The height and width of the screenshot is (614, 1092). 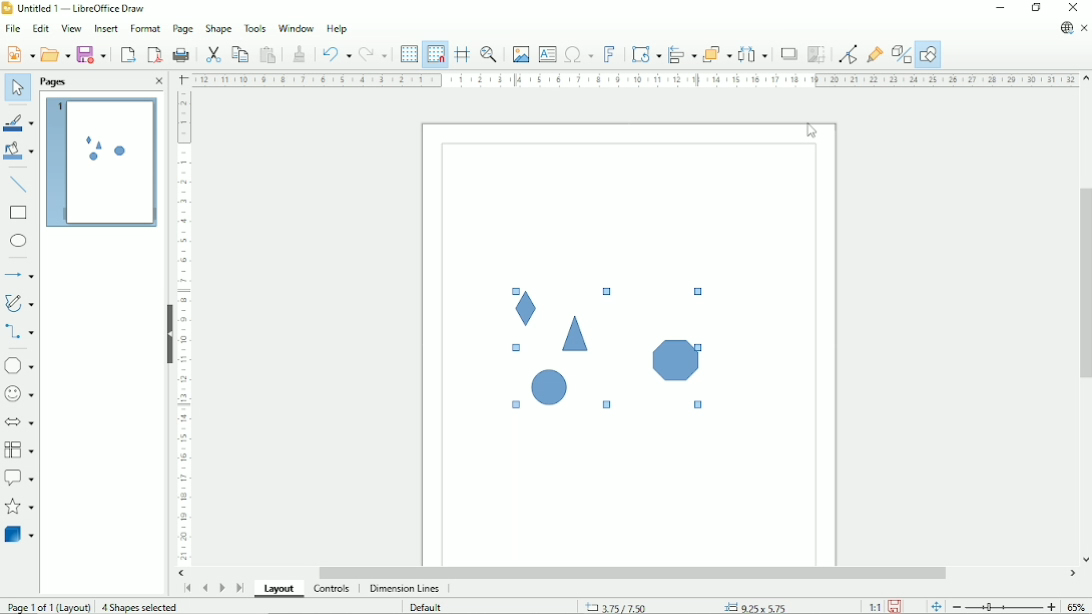 I want to click on 4 shapes selected, so click(x=143, y=607).